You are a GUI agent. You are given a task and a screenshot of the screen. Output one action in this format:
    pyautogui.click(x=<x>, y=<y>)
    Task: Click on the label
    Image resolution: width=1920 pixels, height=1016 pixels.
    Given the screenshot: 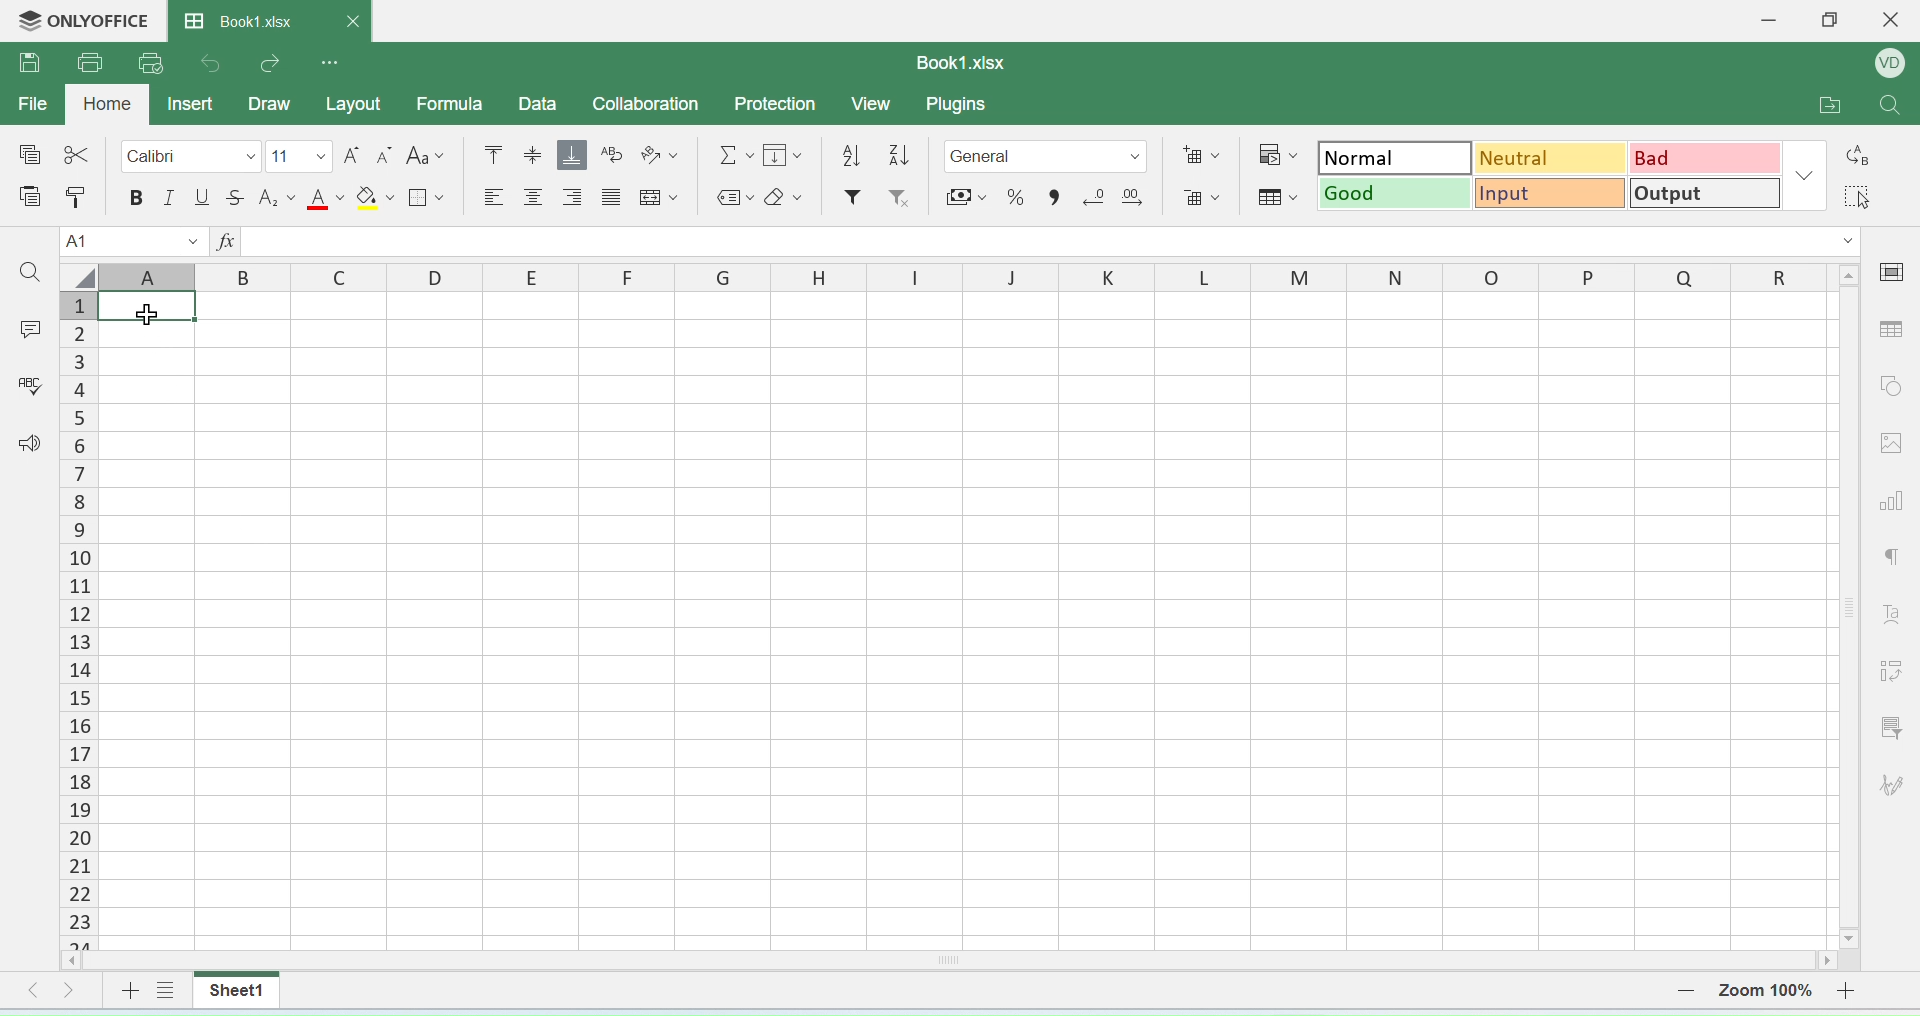 What is the action you would take?
    pyautogui.click(x=731, y=201)
    